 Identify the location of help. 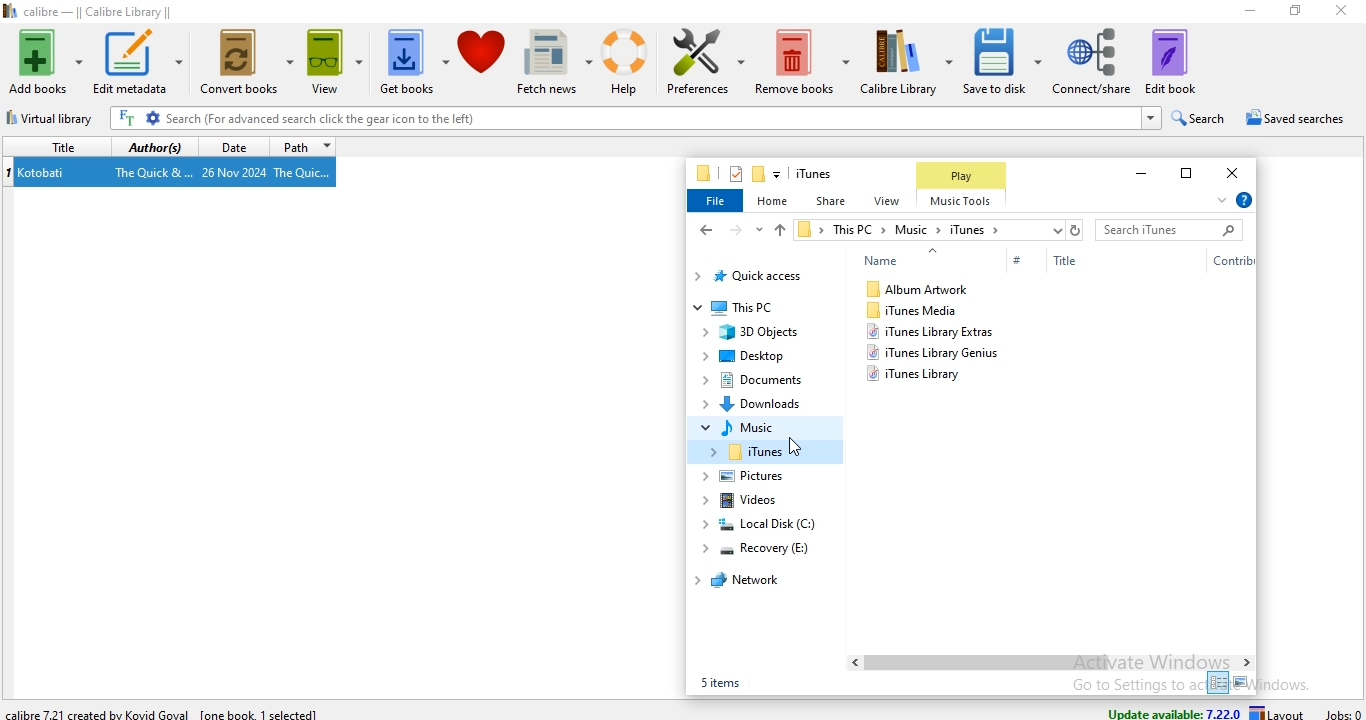
(1243, 200).